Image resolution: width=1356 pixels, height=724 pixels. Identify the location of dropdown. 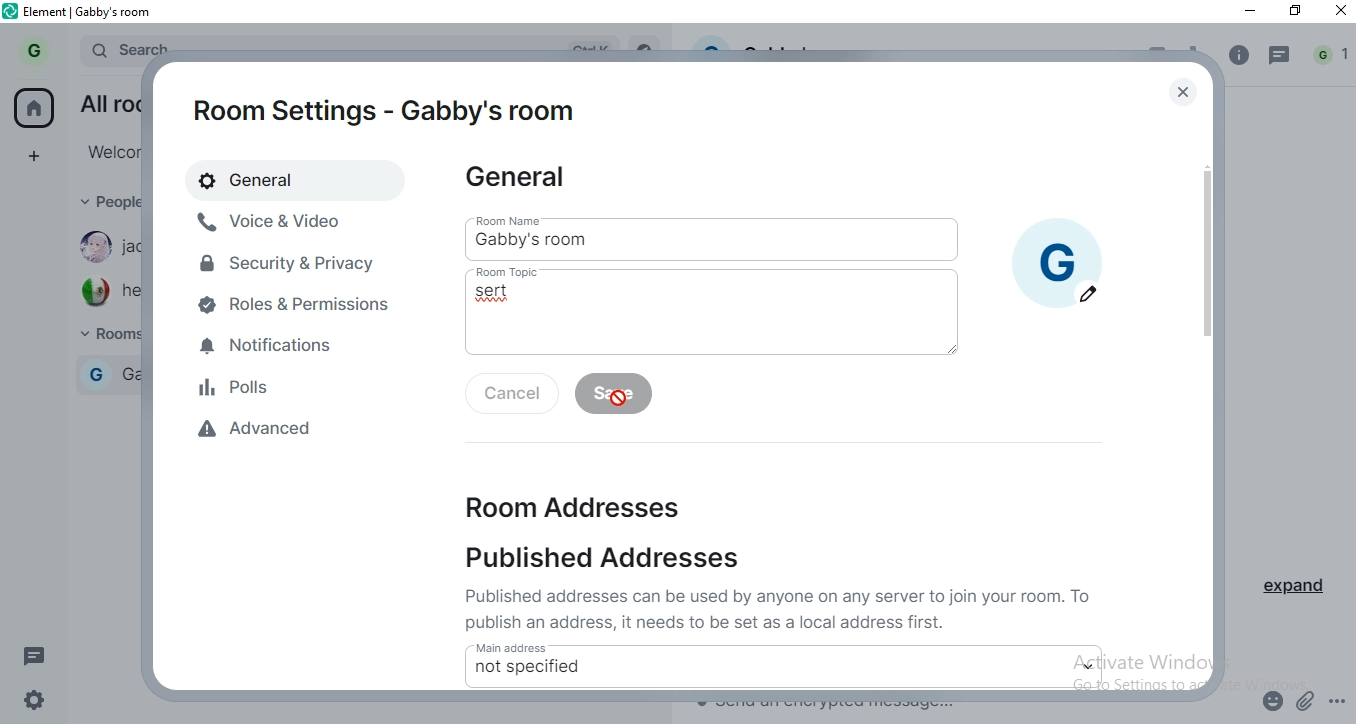
(1092, 667).